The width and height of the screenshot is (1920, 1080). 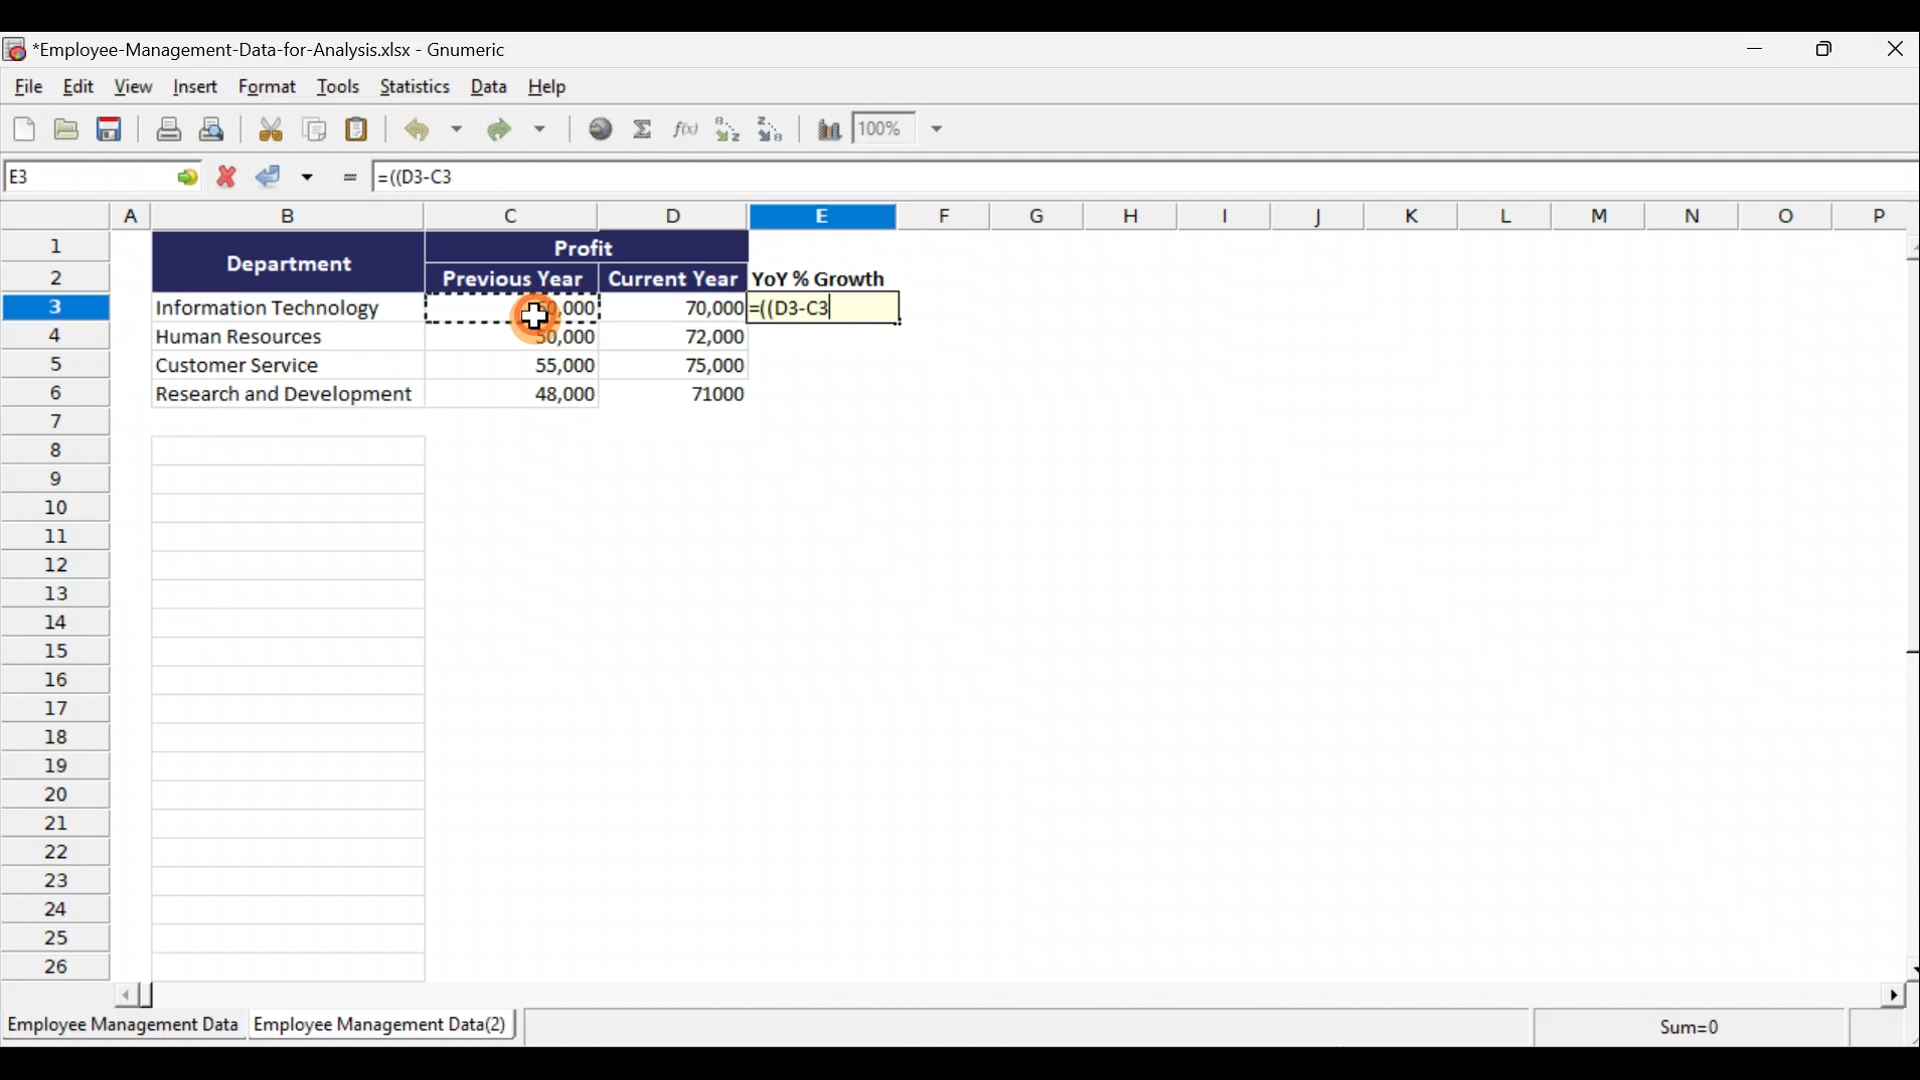 I want to click on View, so click(x=131, y=86).